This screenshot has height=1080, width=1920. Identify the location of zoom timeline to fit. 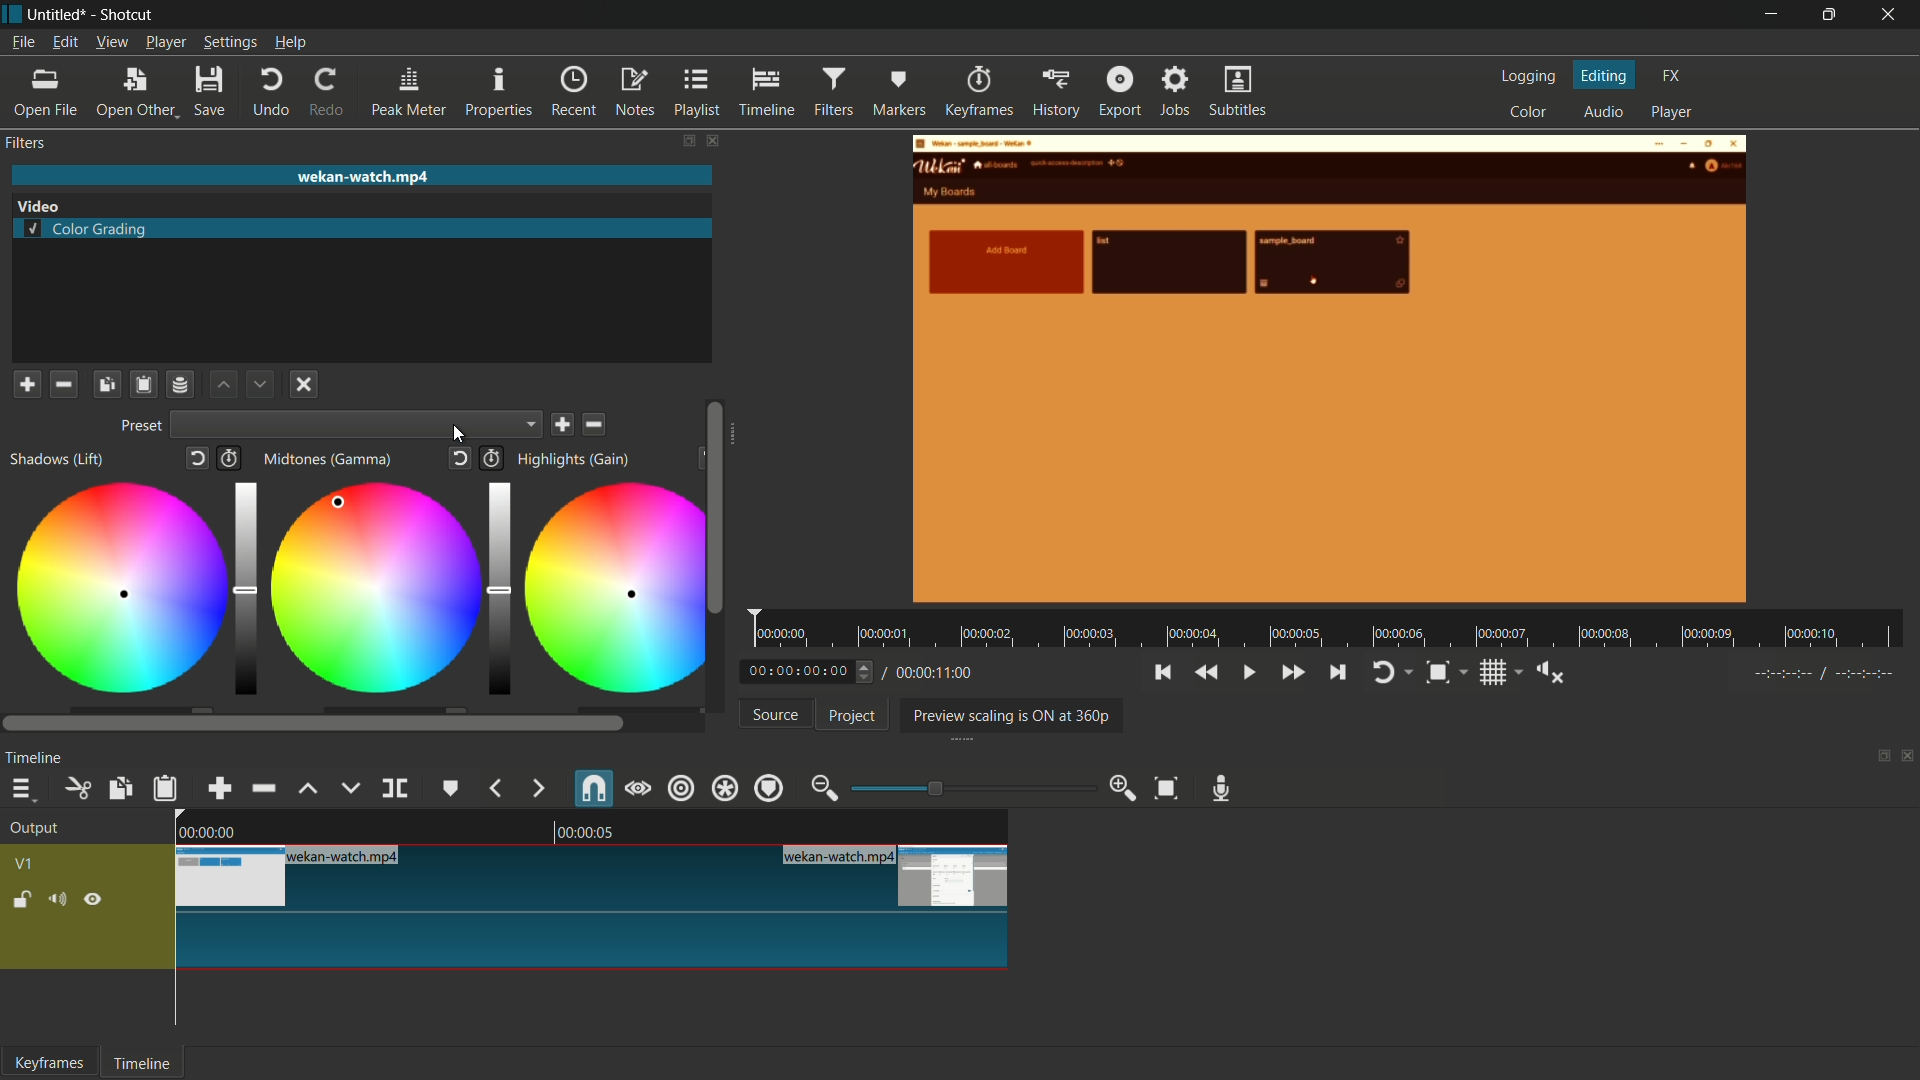
(1167, 788).